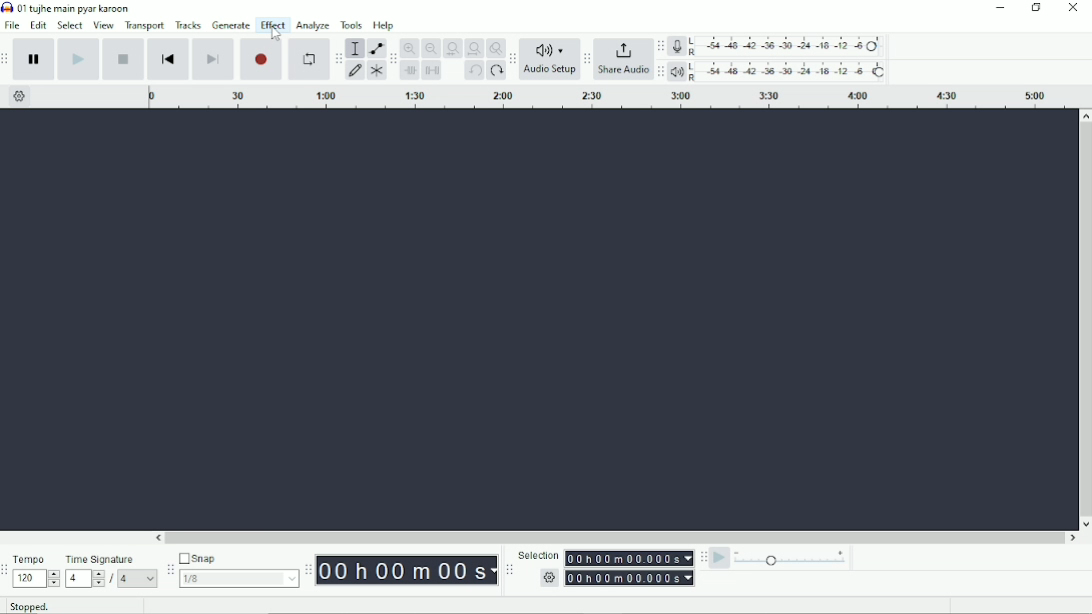 This screenshot has width=1092, height=614. I want to click on Horizontal scrollbar, so click(616, 537).